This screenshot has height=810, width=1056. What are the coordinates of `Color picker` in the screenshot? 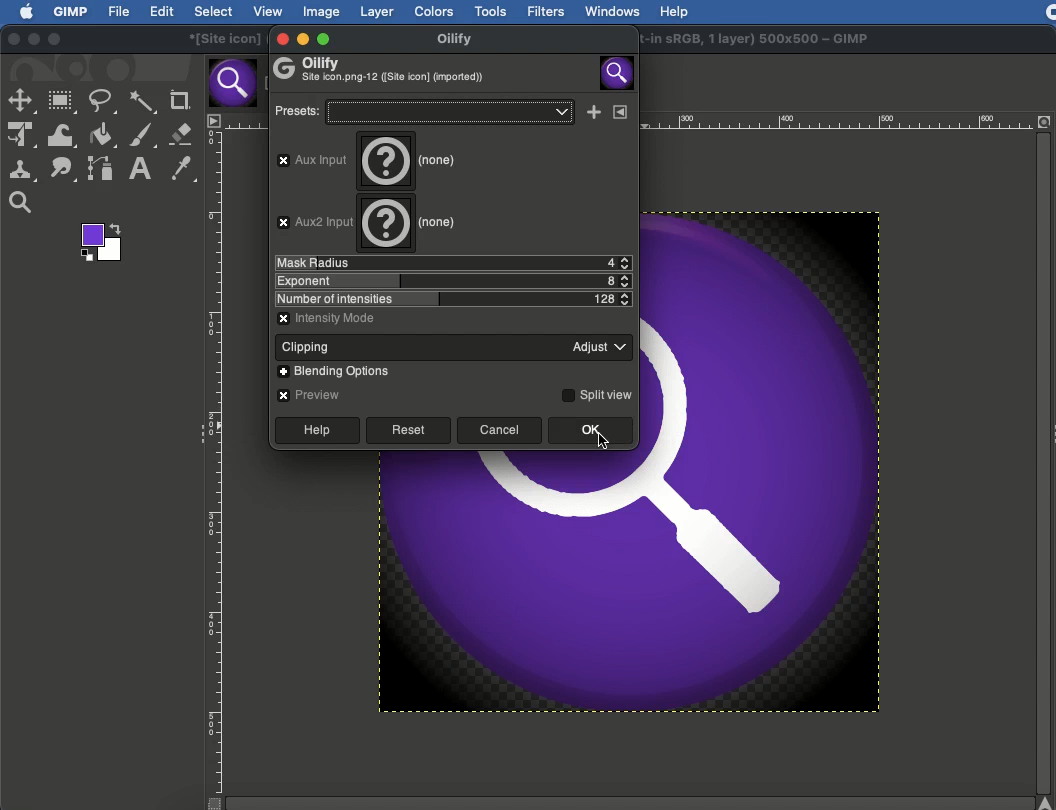 It's located at (182, 167).